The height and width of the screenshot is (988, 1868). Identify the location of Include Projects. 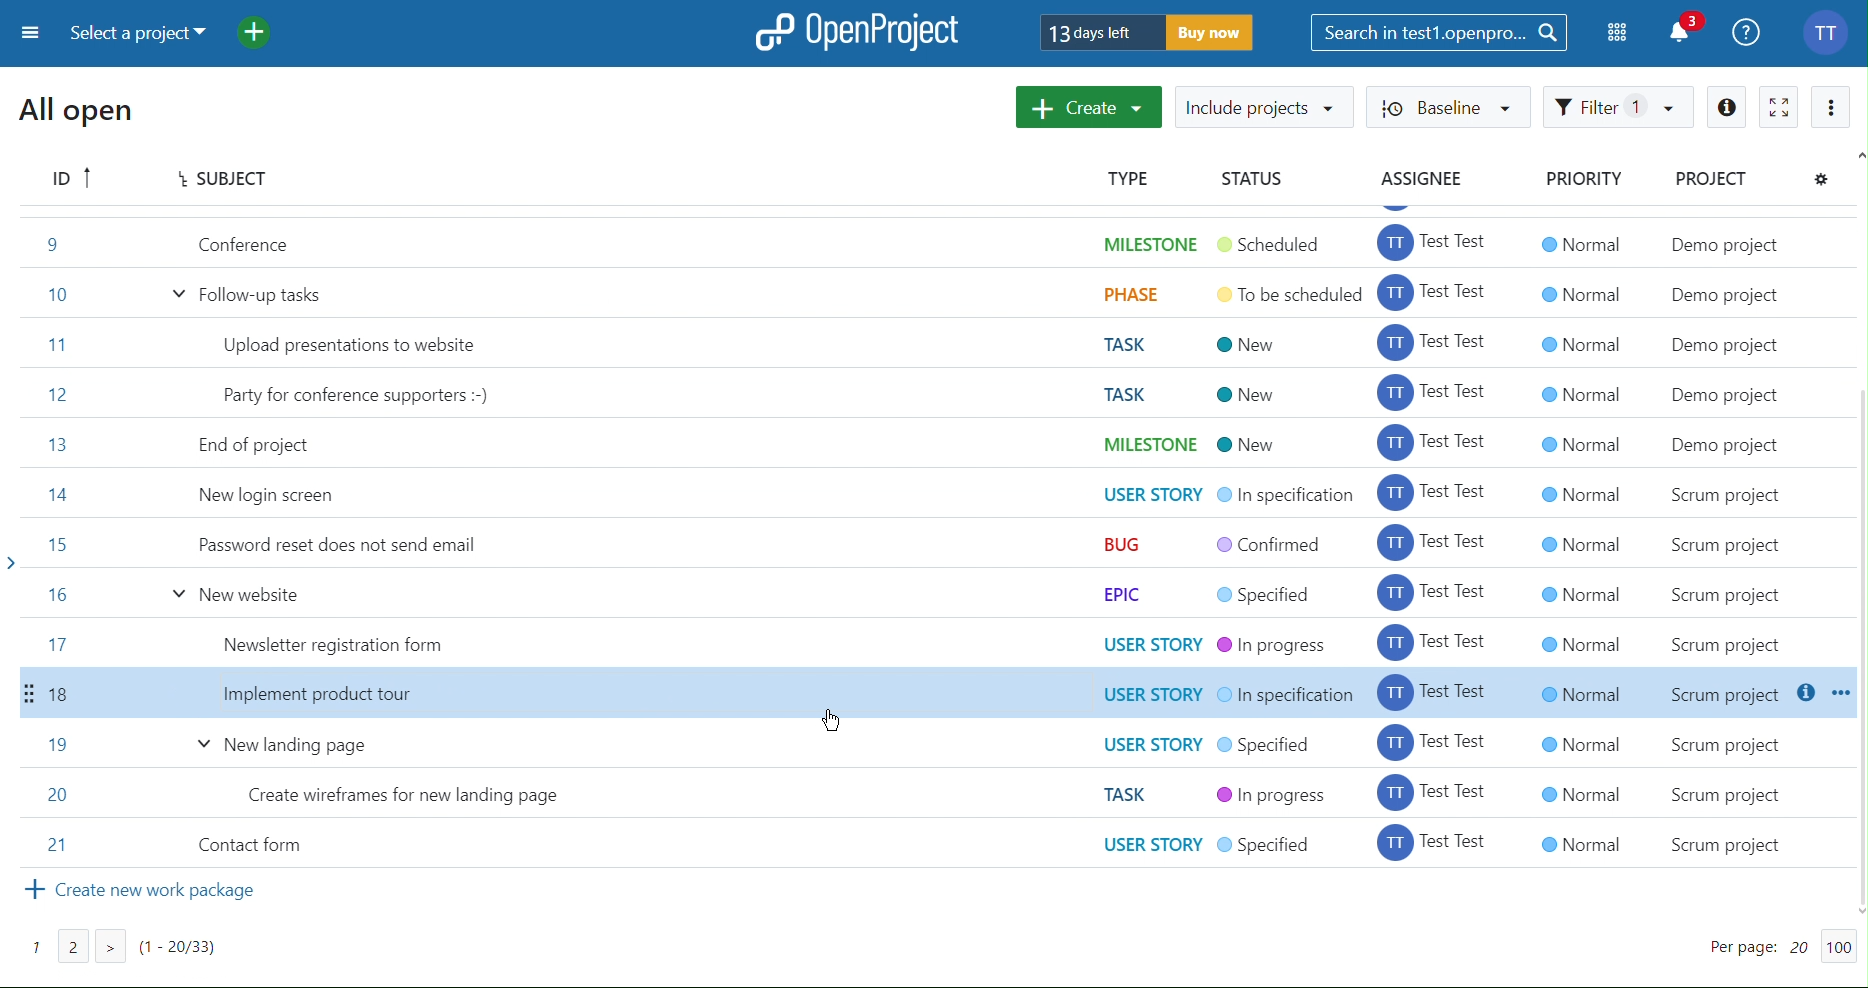
(1264, 106).